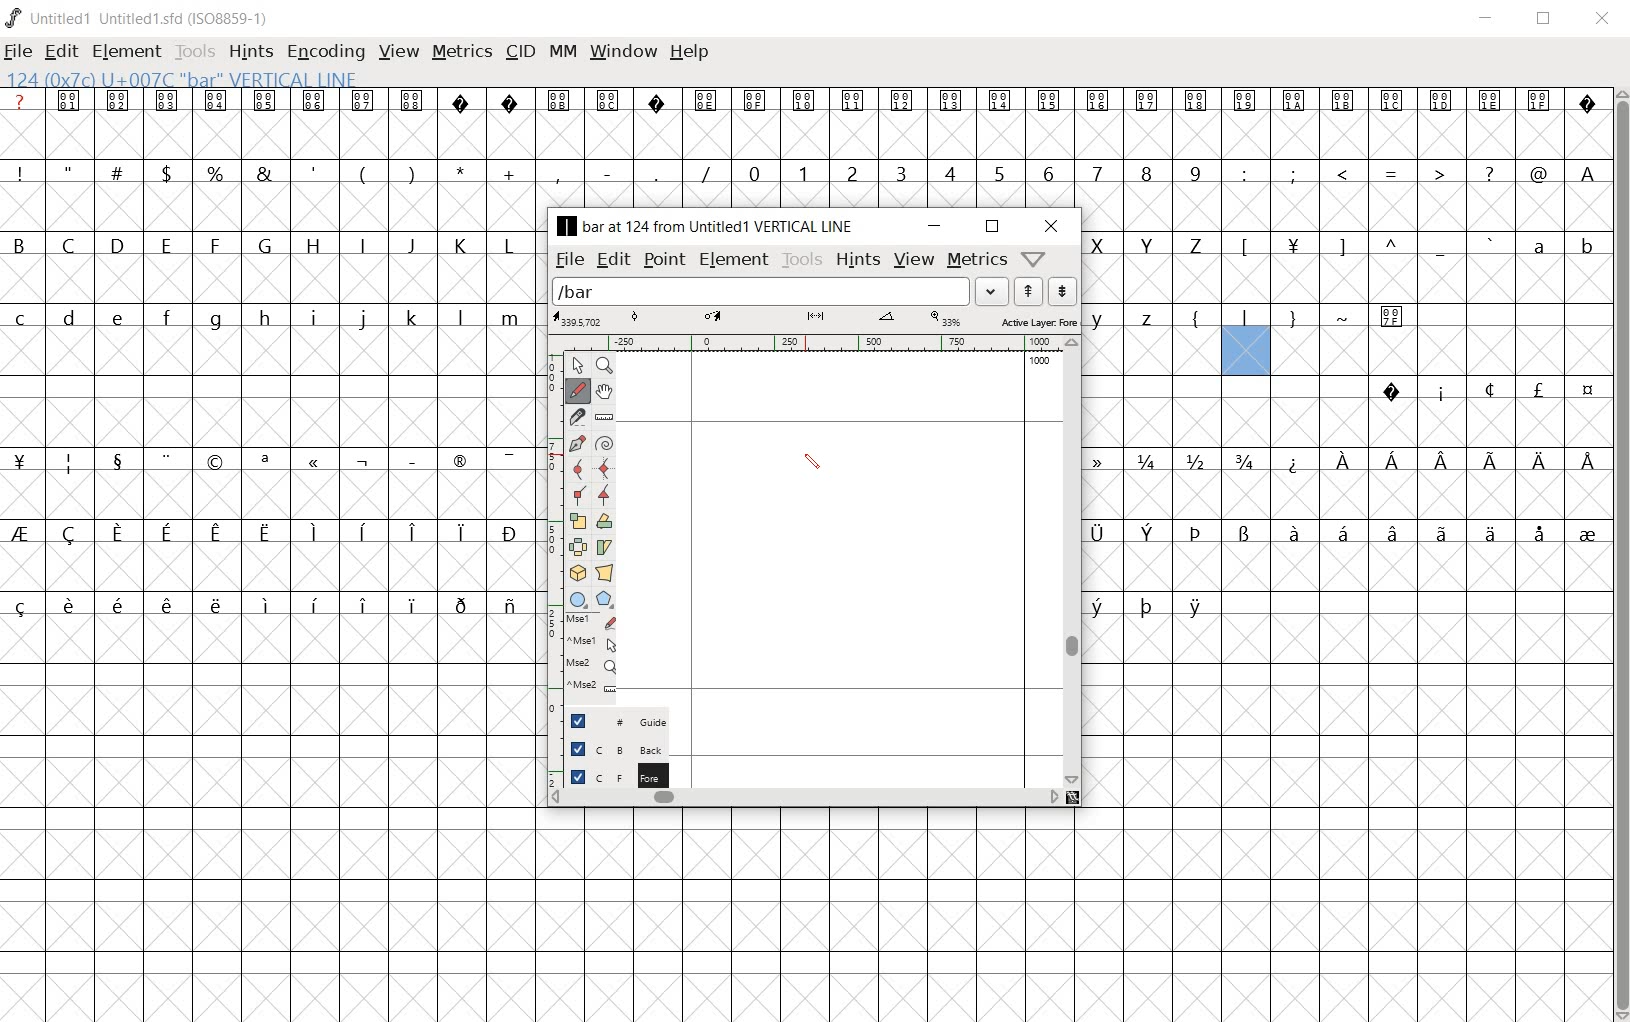 The image size is (1630, 1022). What do you see at coordinates (813, 464) in the screenshot?
I see `pen tool/CURSOR POSITION` at bounding box center [813, 464].